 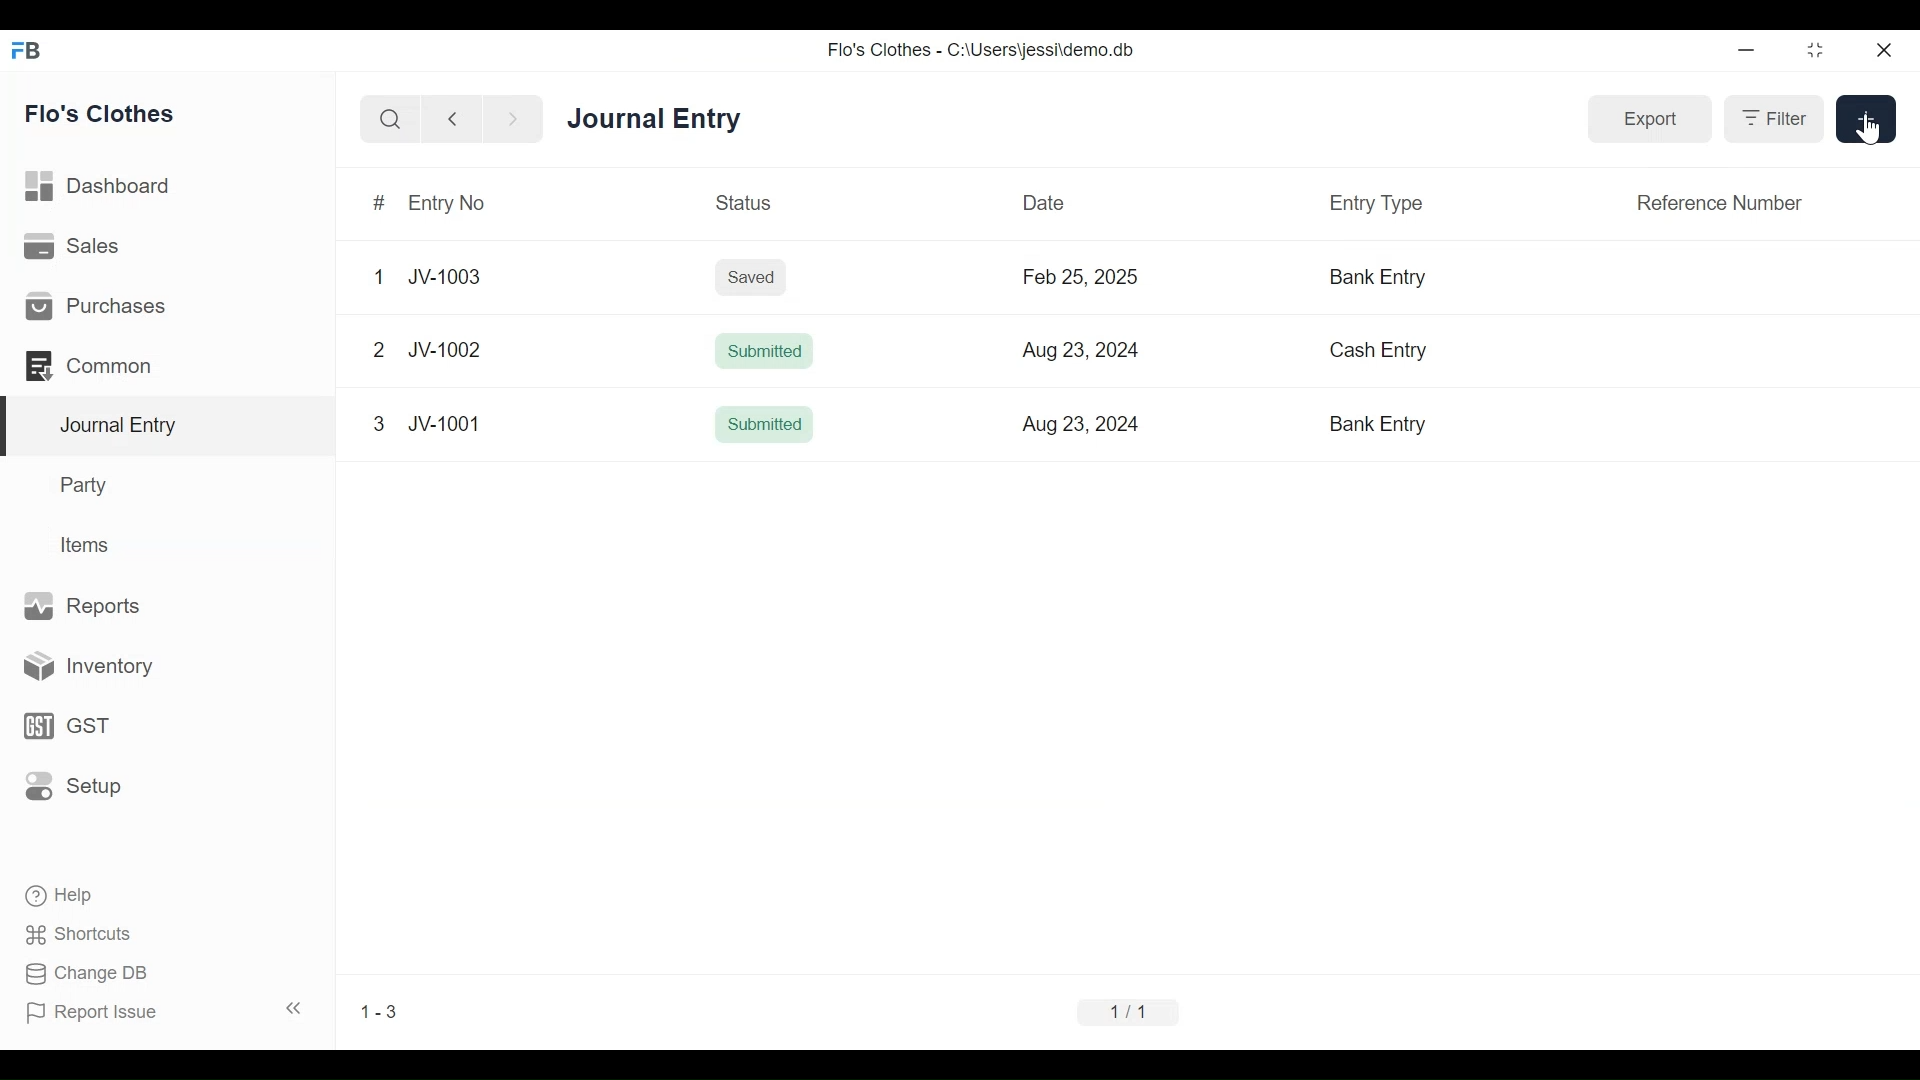 I want to click on Common, so click(x=92, y=365).